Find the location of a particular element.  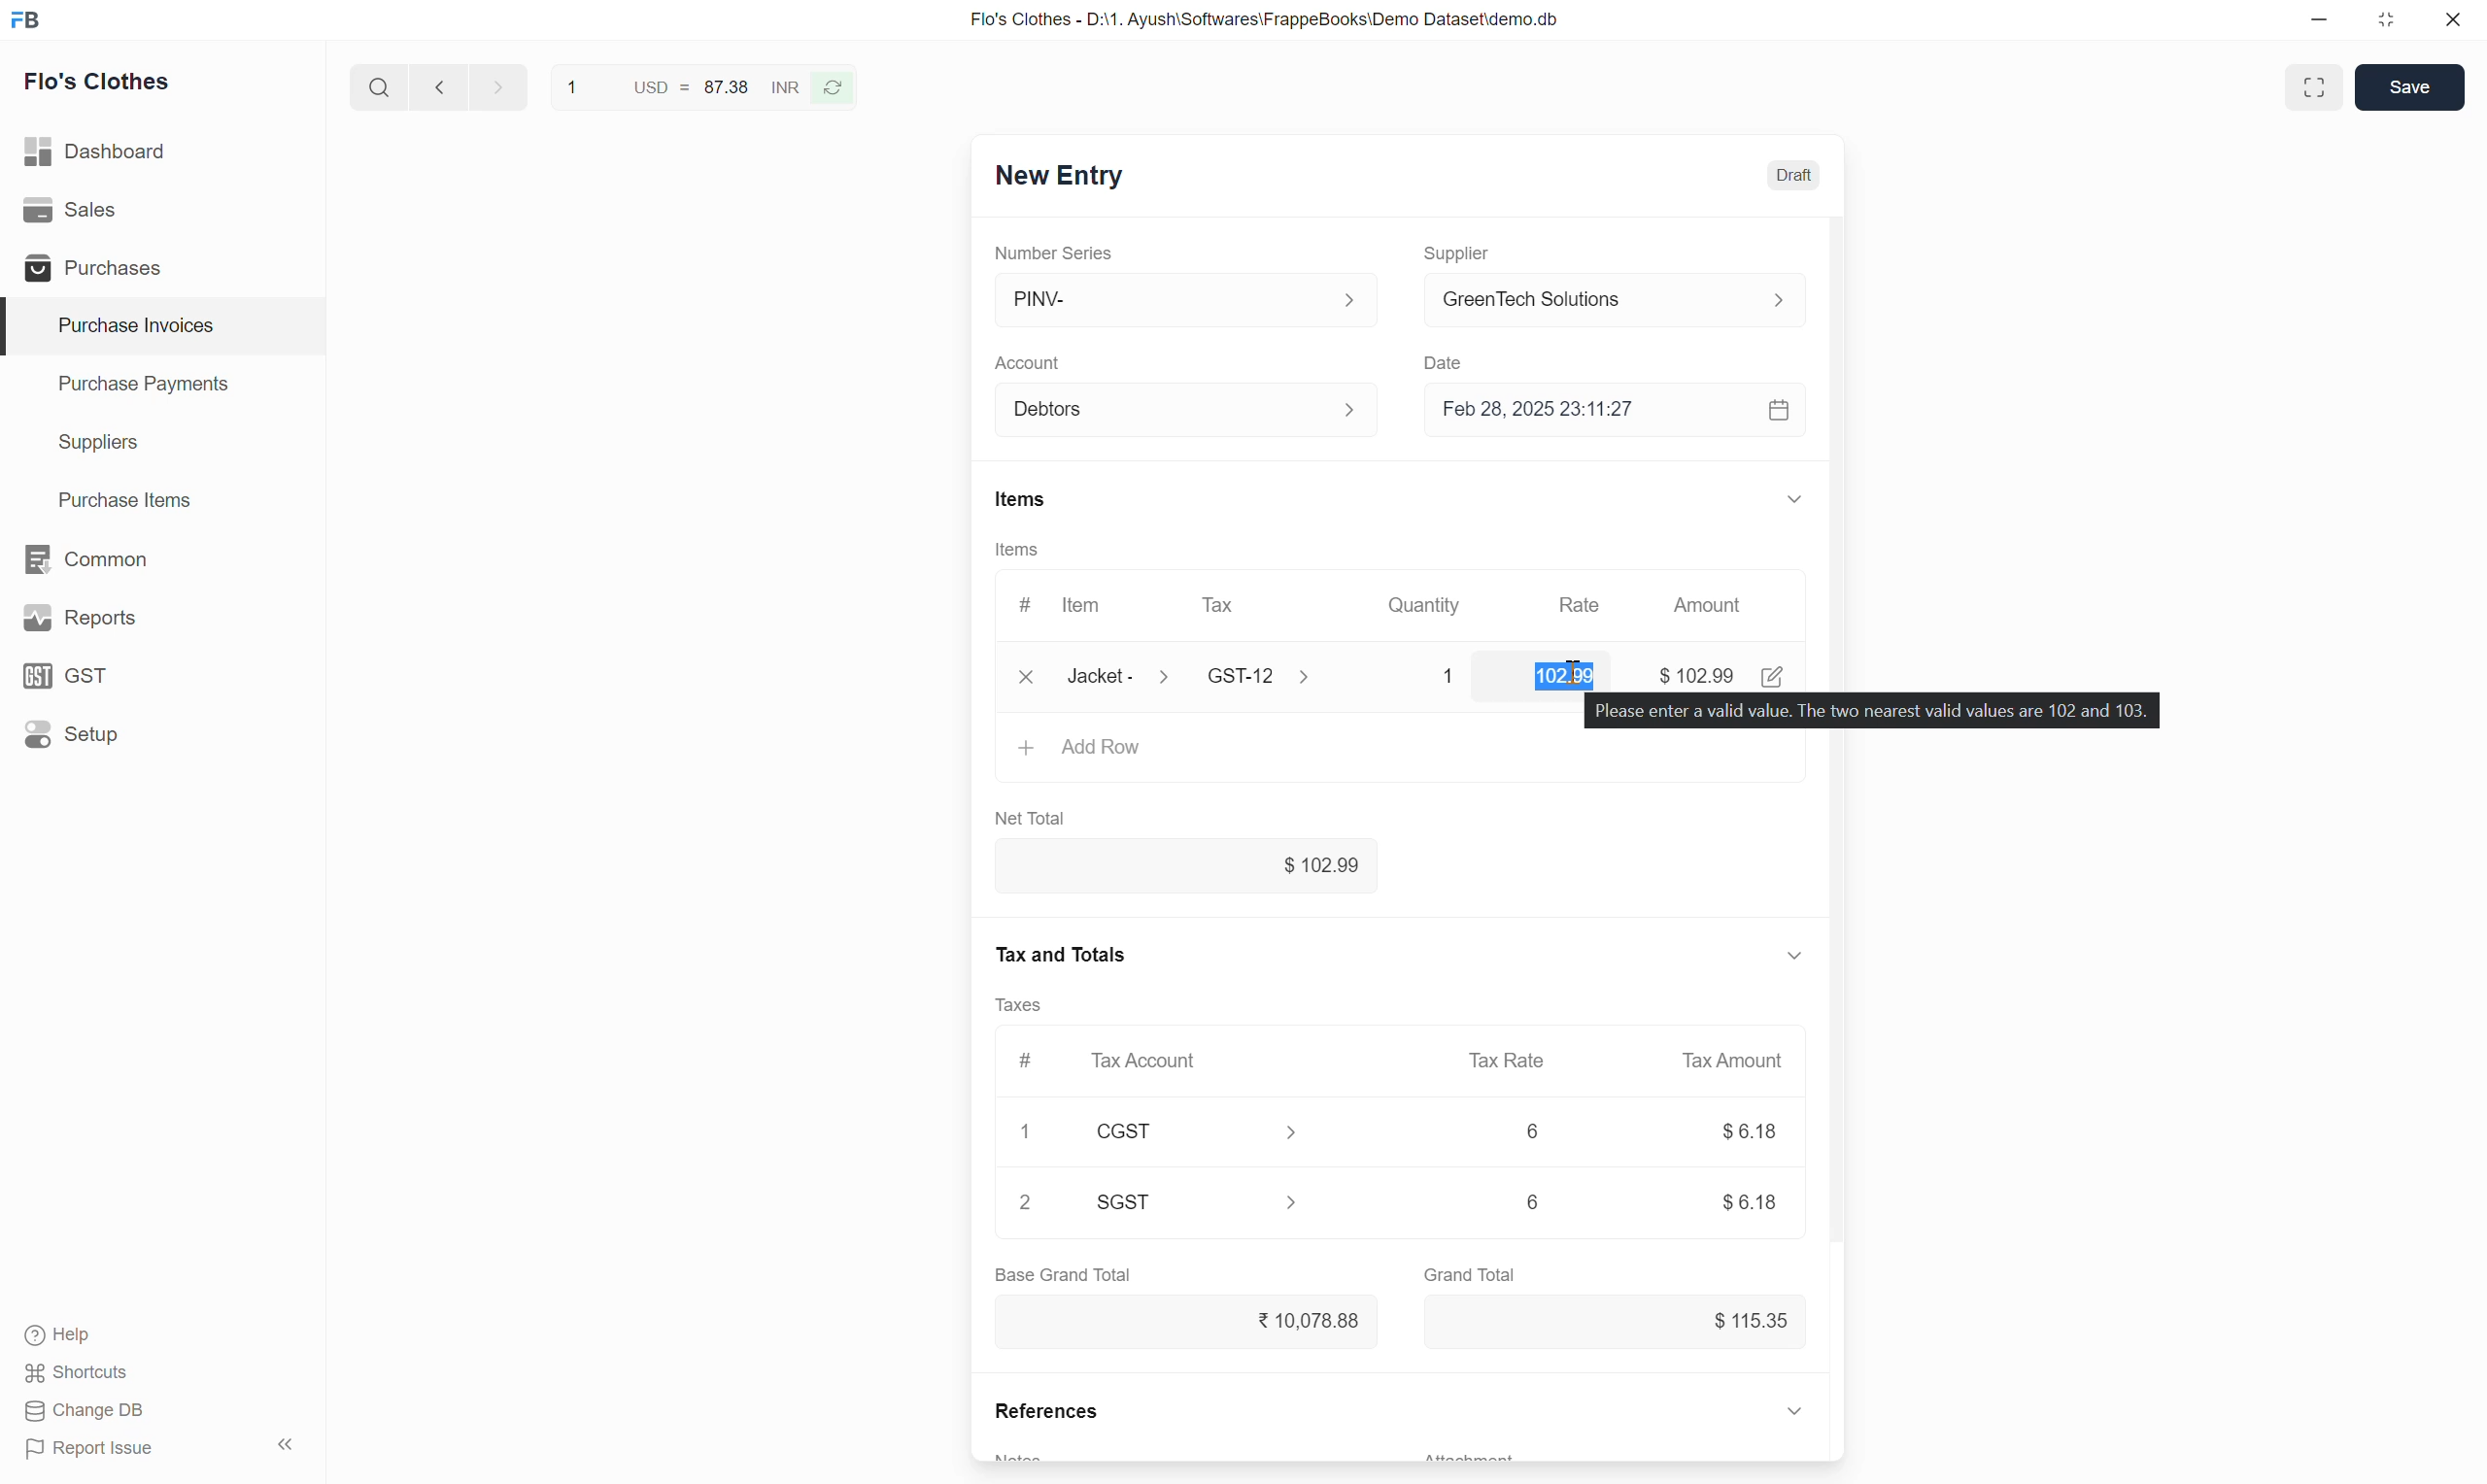

Net Total is located at coordinates (1031, 819).